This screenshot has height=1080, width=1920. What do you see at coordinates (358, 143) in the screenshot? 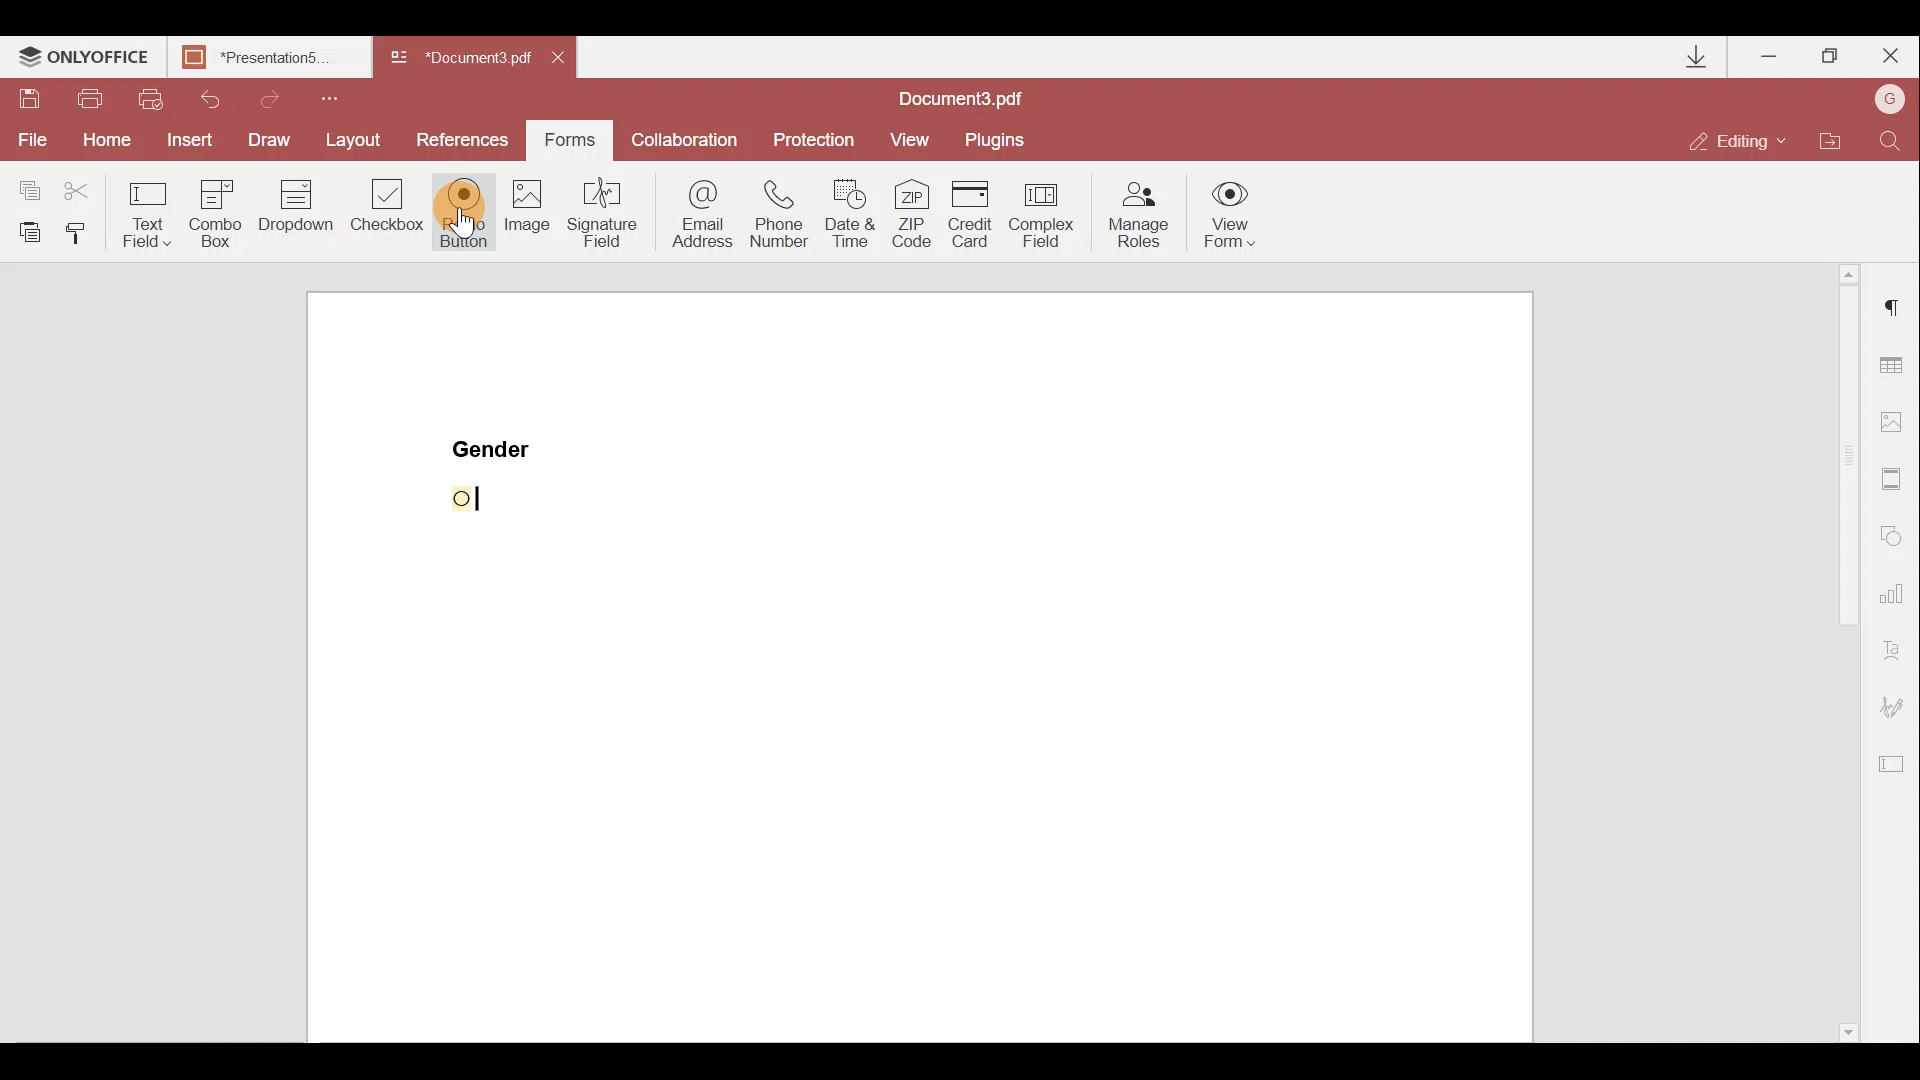
I see `Layout` at bounding box center [358, 143].